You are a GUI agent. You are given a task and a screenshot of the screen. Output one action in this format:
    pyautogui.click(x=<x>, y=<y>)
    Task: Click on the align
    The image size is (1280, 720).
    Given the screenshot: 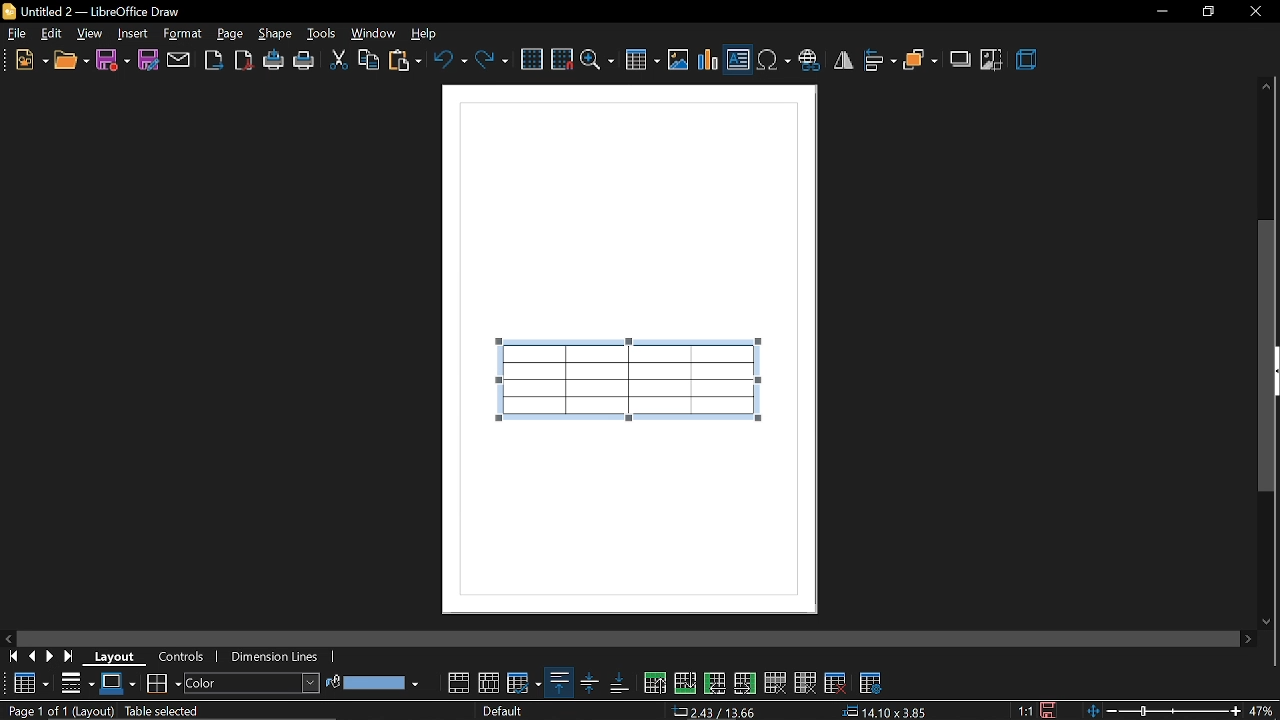 What is the action you would take?
    pyautogui.click(x=879, y=58)
    